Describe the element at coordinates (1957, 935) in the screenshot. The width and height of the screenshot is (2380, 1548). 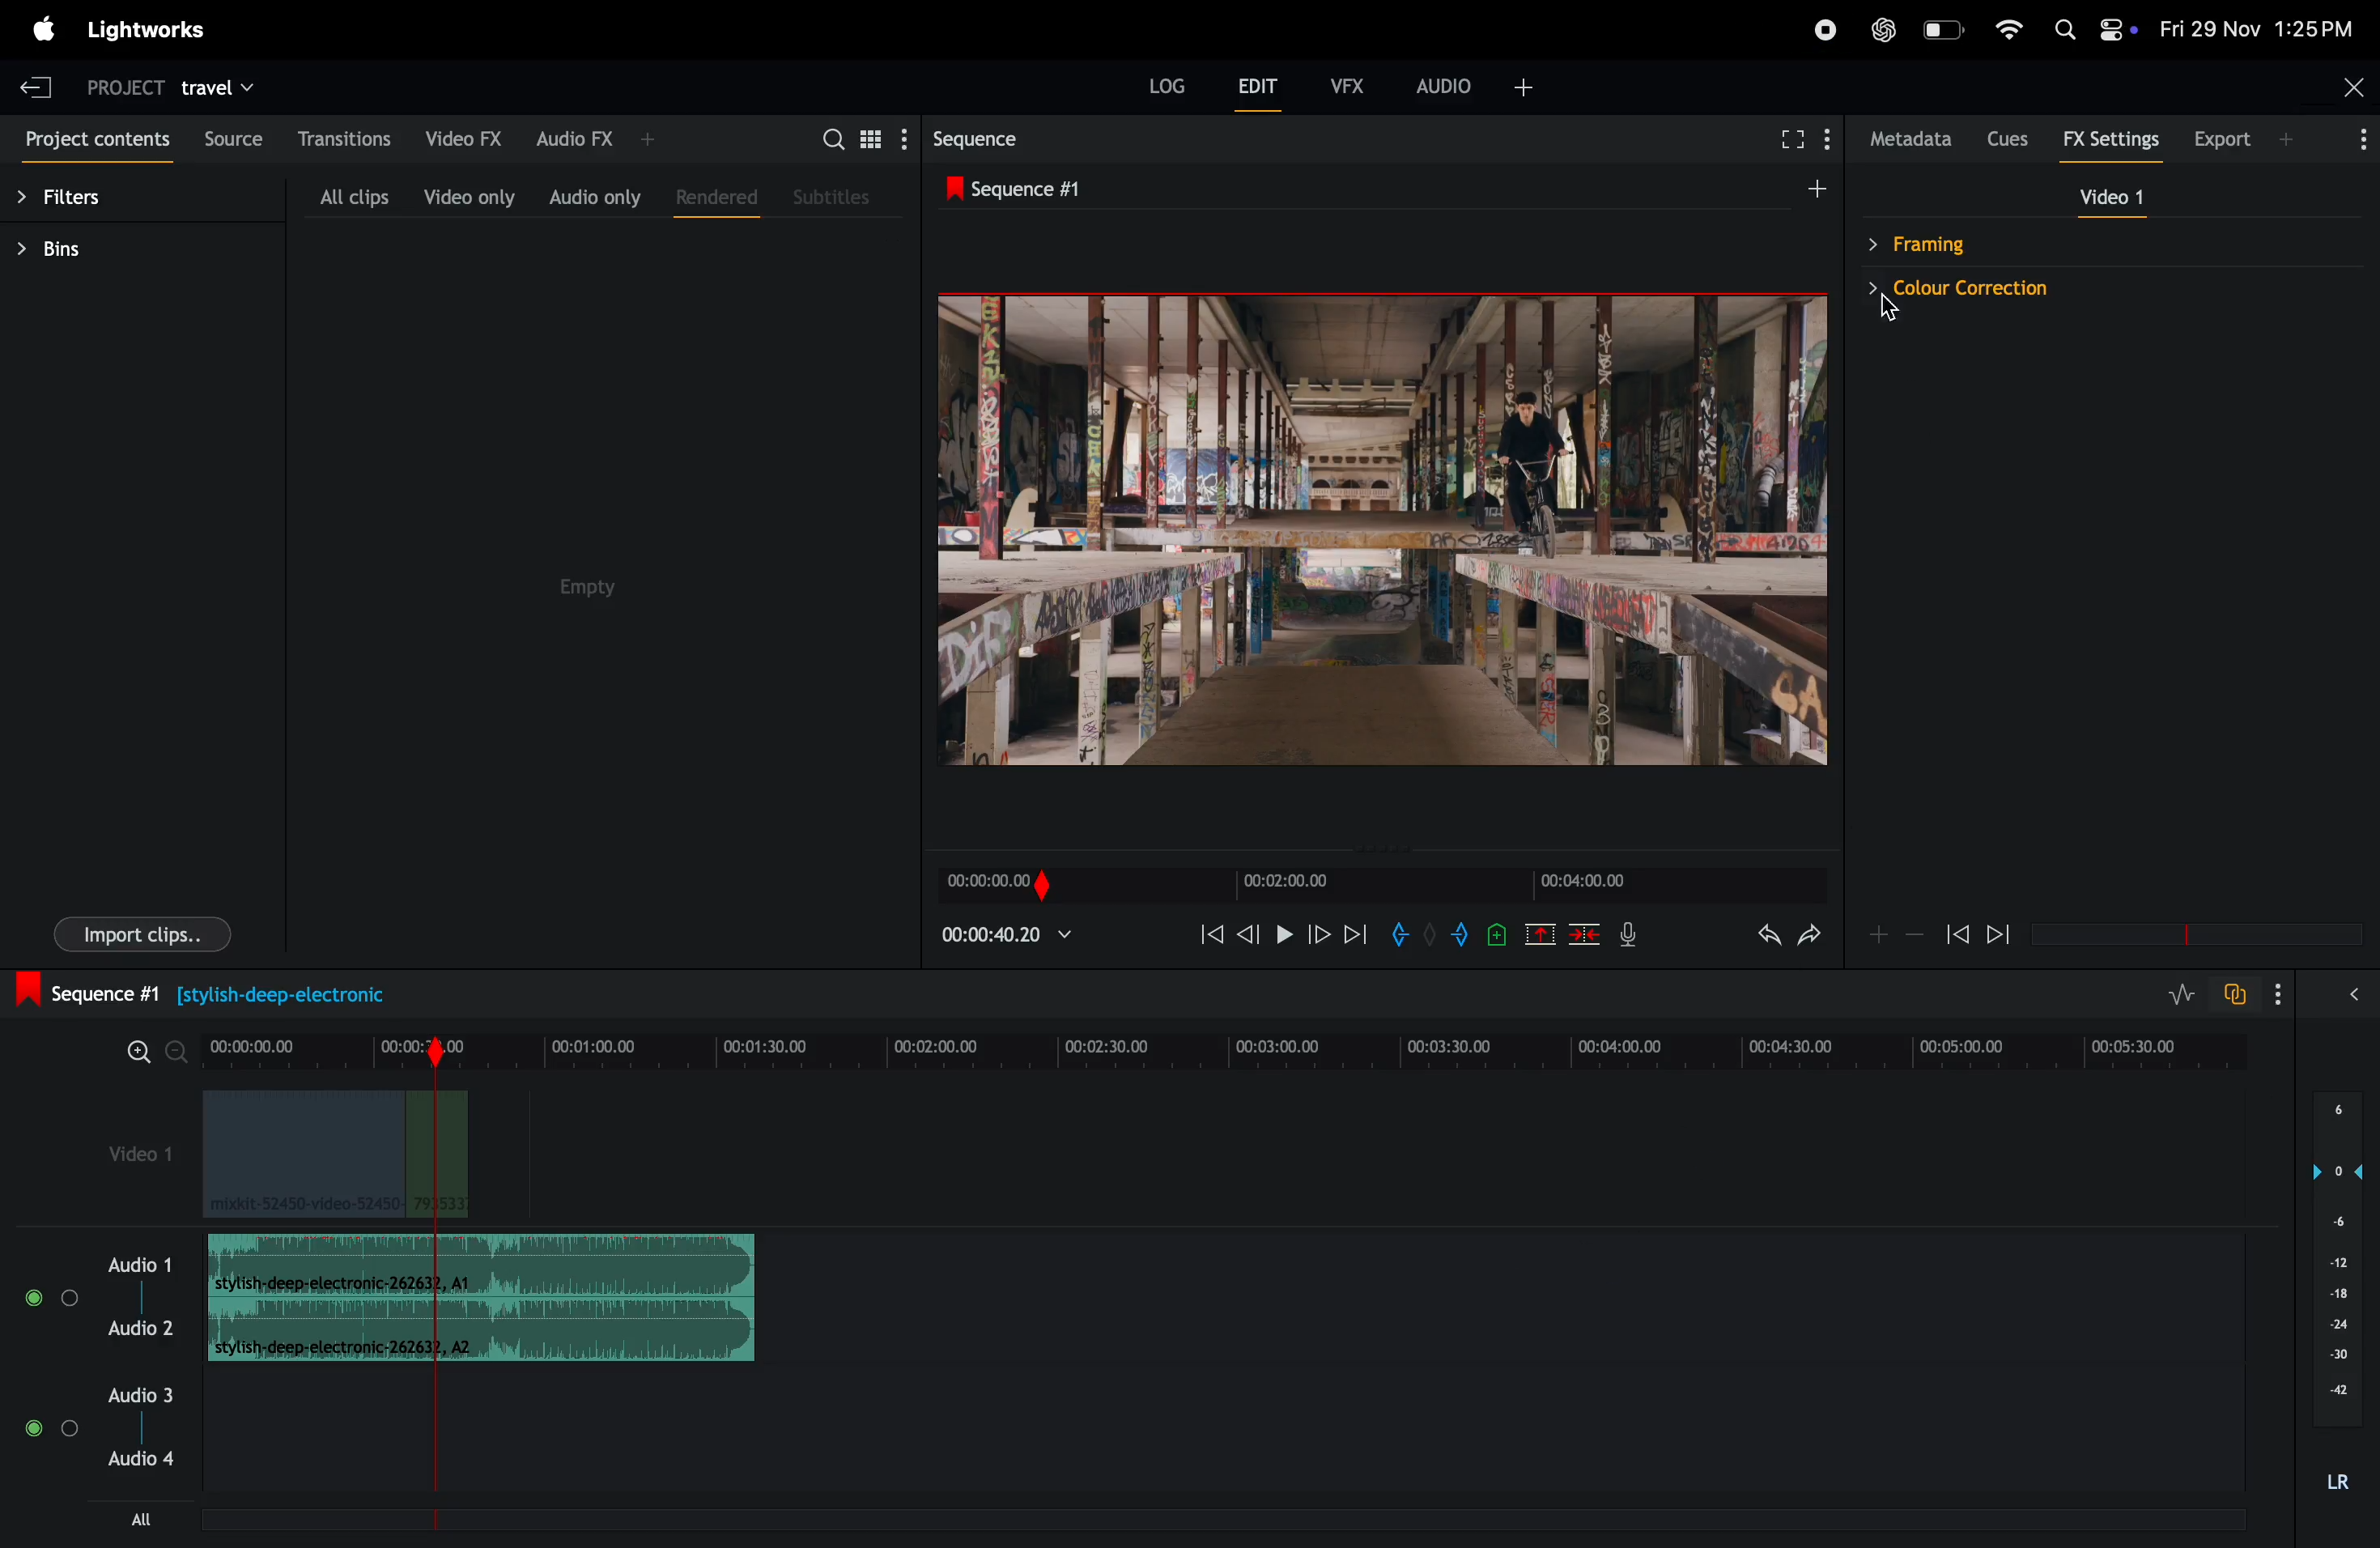
I see `rewind` at that location.